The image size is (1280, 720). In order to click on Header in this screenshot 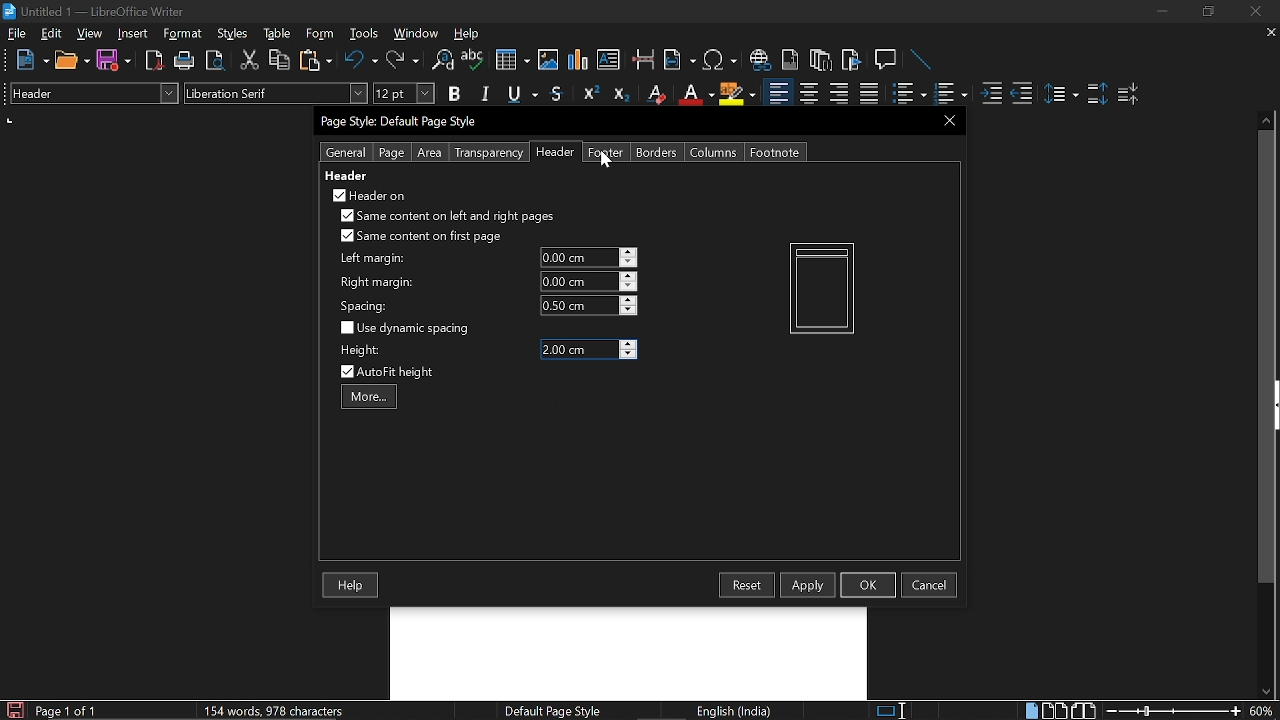, I will do `click(552, 153)`.